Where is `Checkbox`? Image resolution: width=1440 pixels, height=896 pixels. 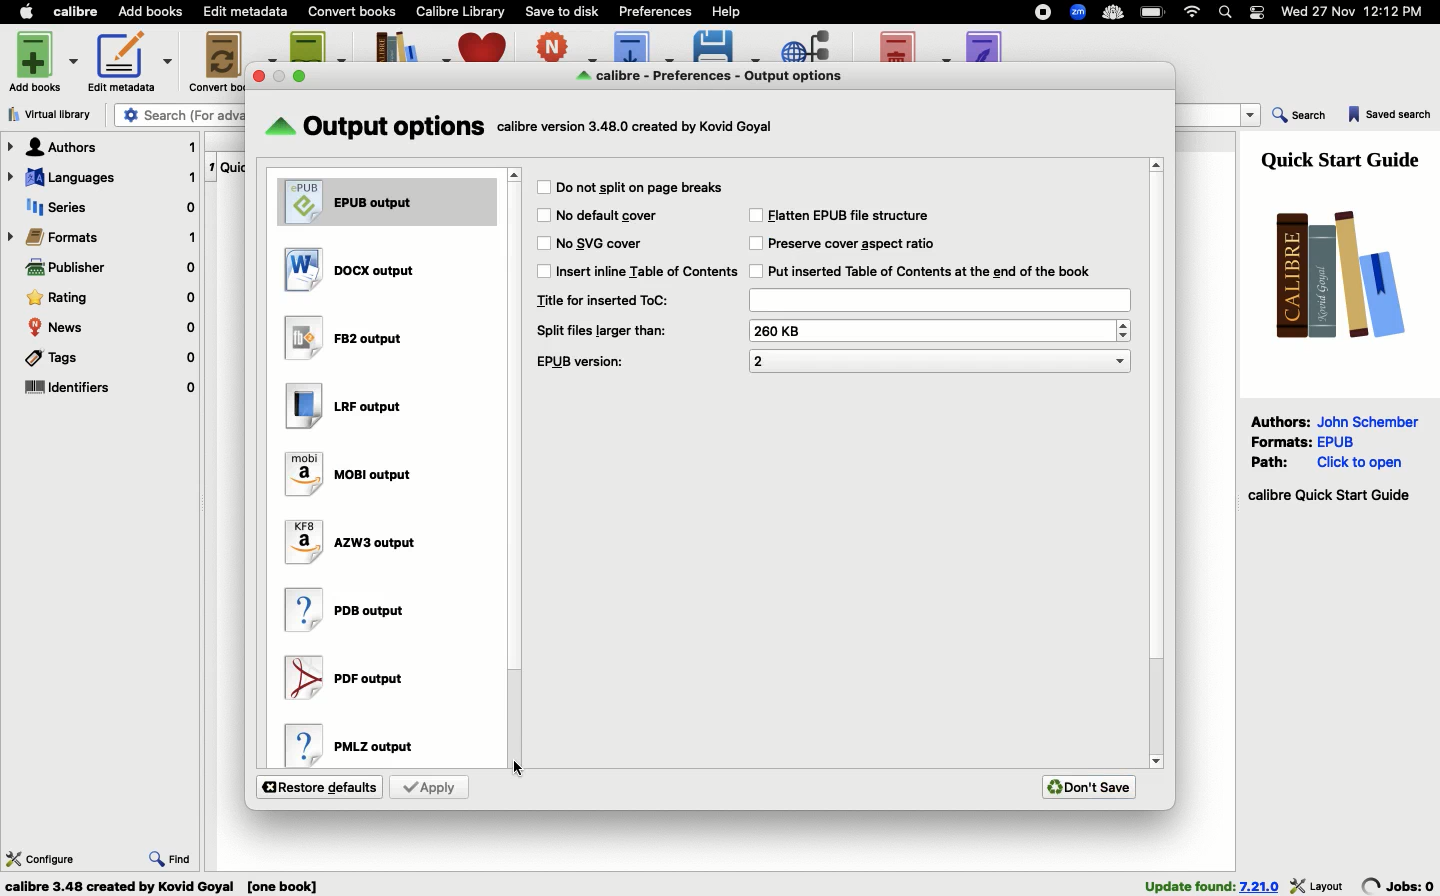
Checkbox is located at coordinates (543, 187).